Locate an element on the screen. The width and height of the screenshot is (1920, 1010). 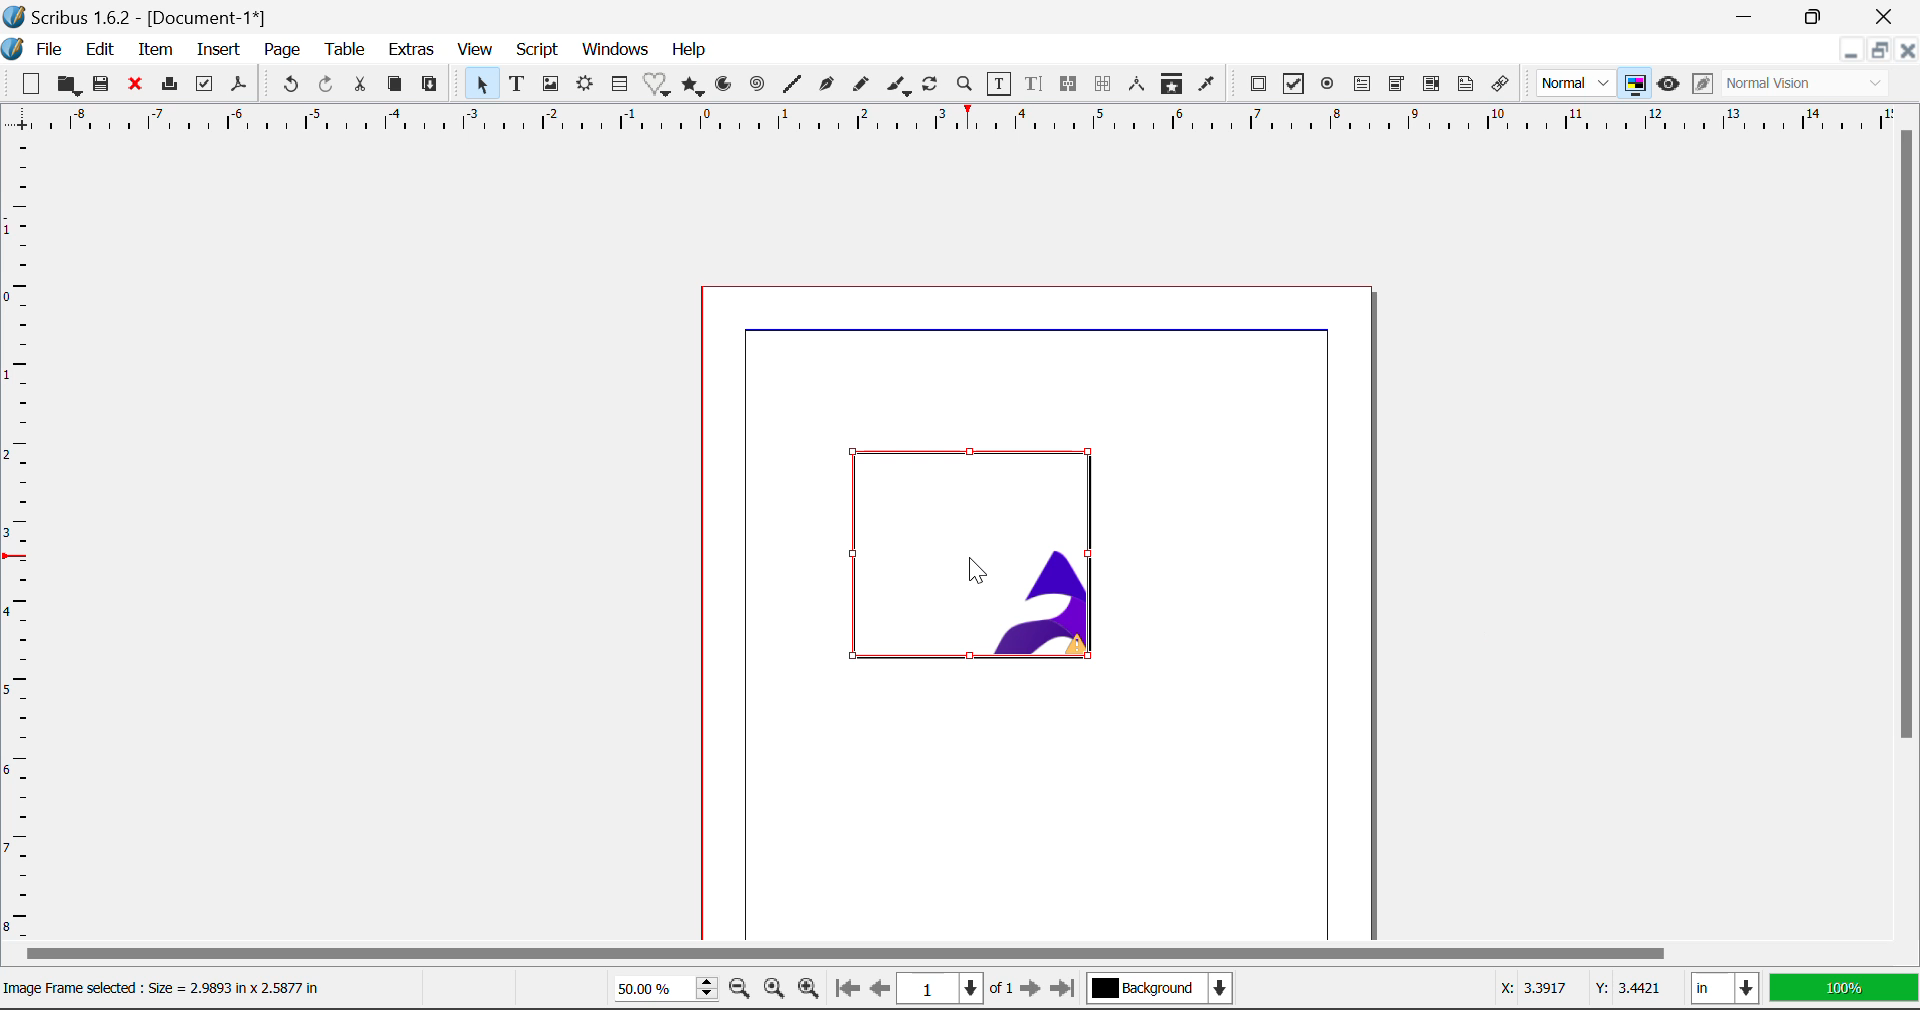
Image Frame is located at coordinates (551, 87).